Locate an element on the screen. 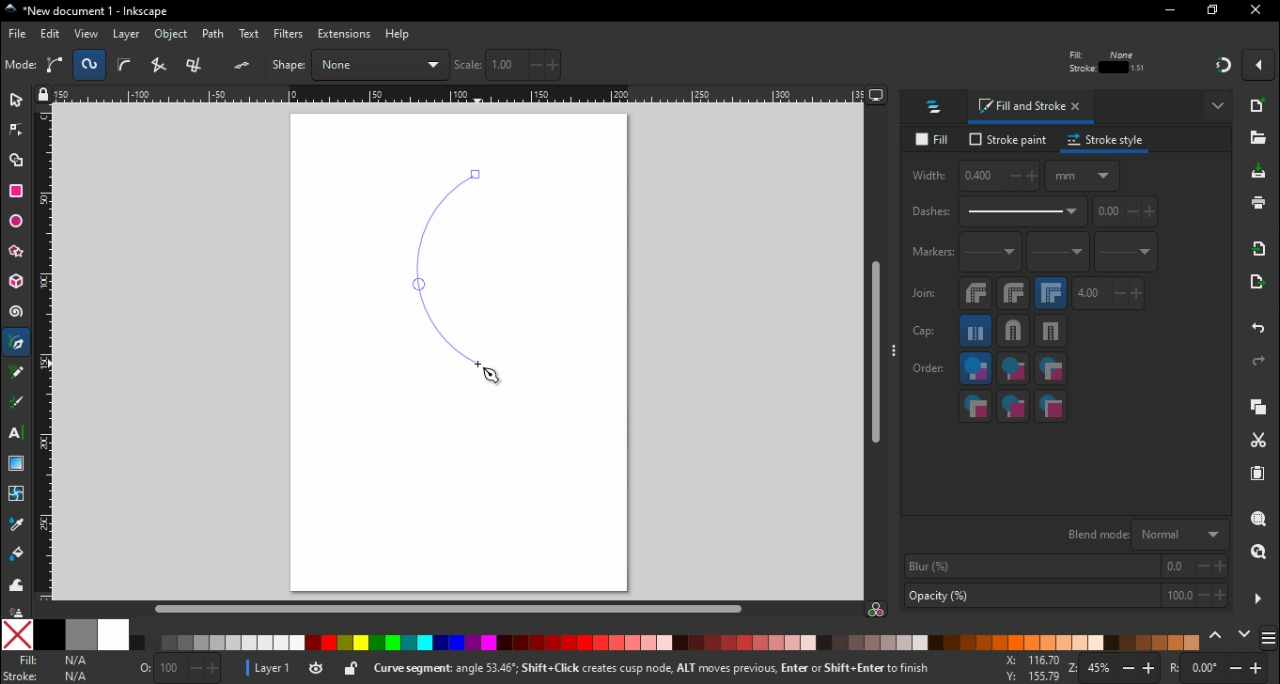 This screenshot has height=684, width=1280. shape builder tool is located at coordinates (19, 162).